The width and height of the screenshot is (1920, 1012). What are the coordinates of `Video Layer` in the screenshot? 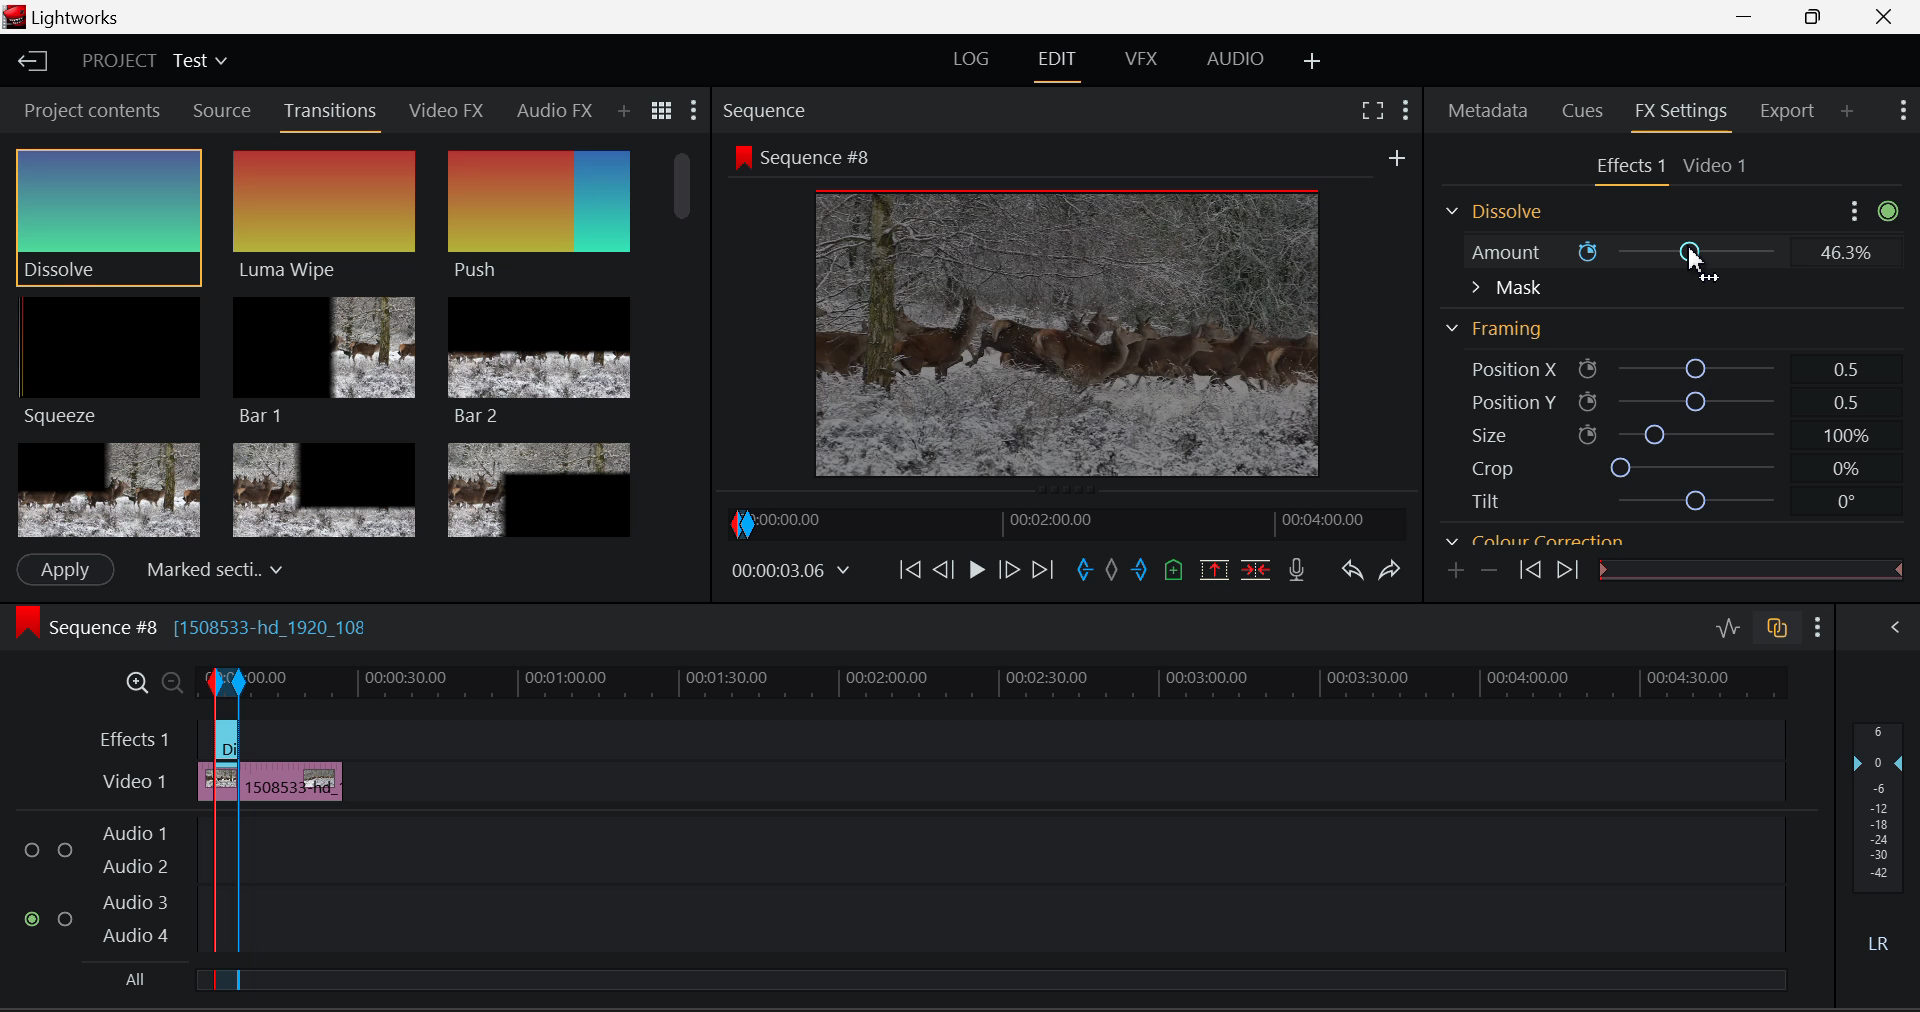 It's located at (134, 784).